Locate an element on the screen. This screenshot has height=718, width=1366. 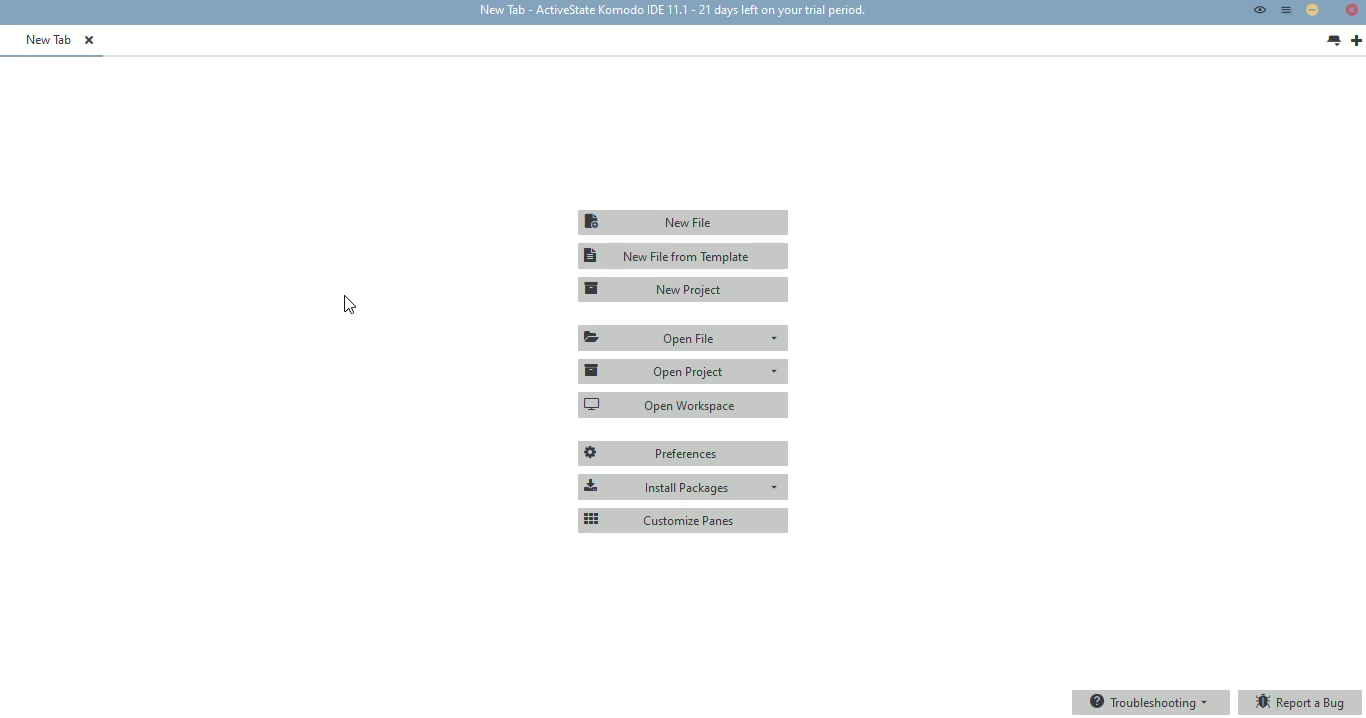
open file is located at coordinates (683, 336).